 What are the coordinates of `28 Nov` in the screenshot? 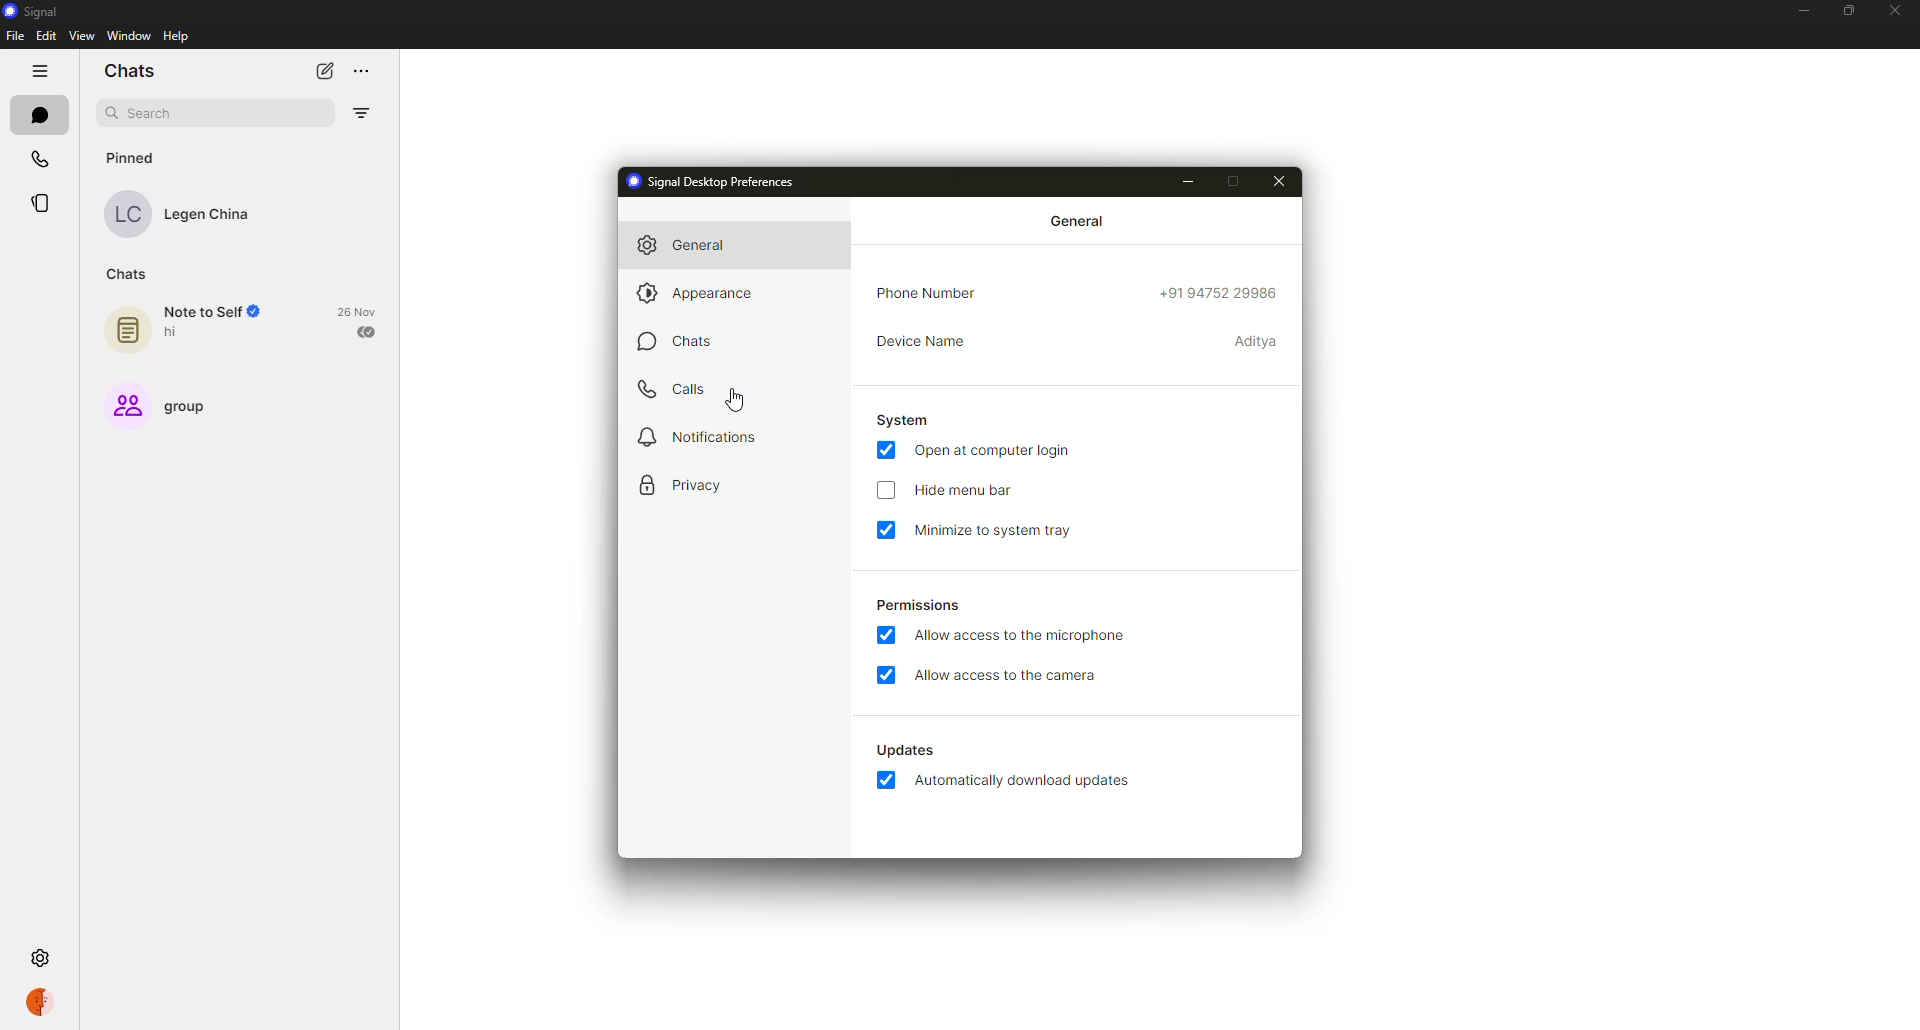 It's located at (358, 311).